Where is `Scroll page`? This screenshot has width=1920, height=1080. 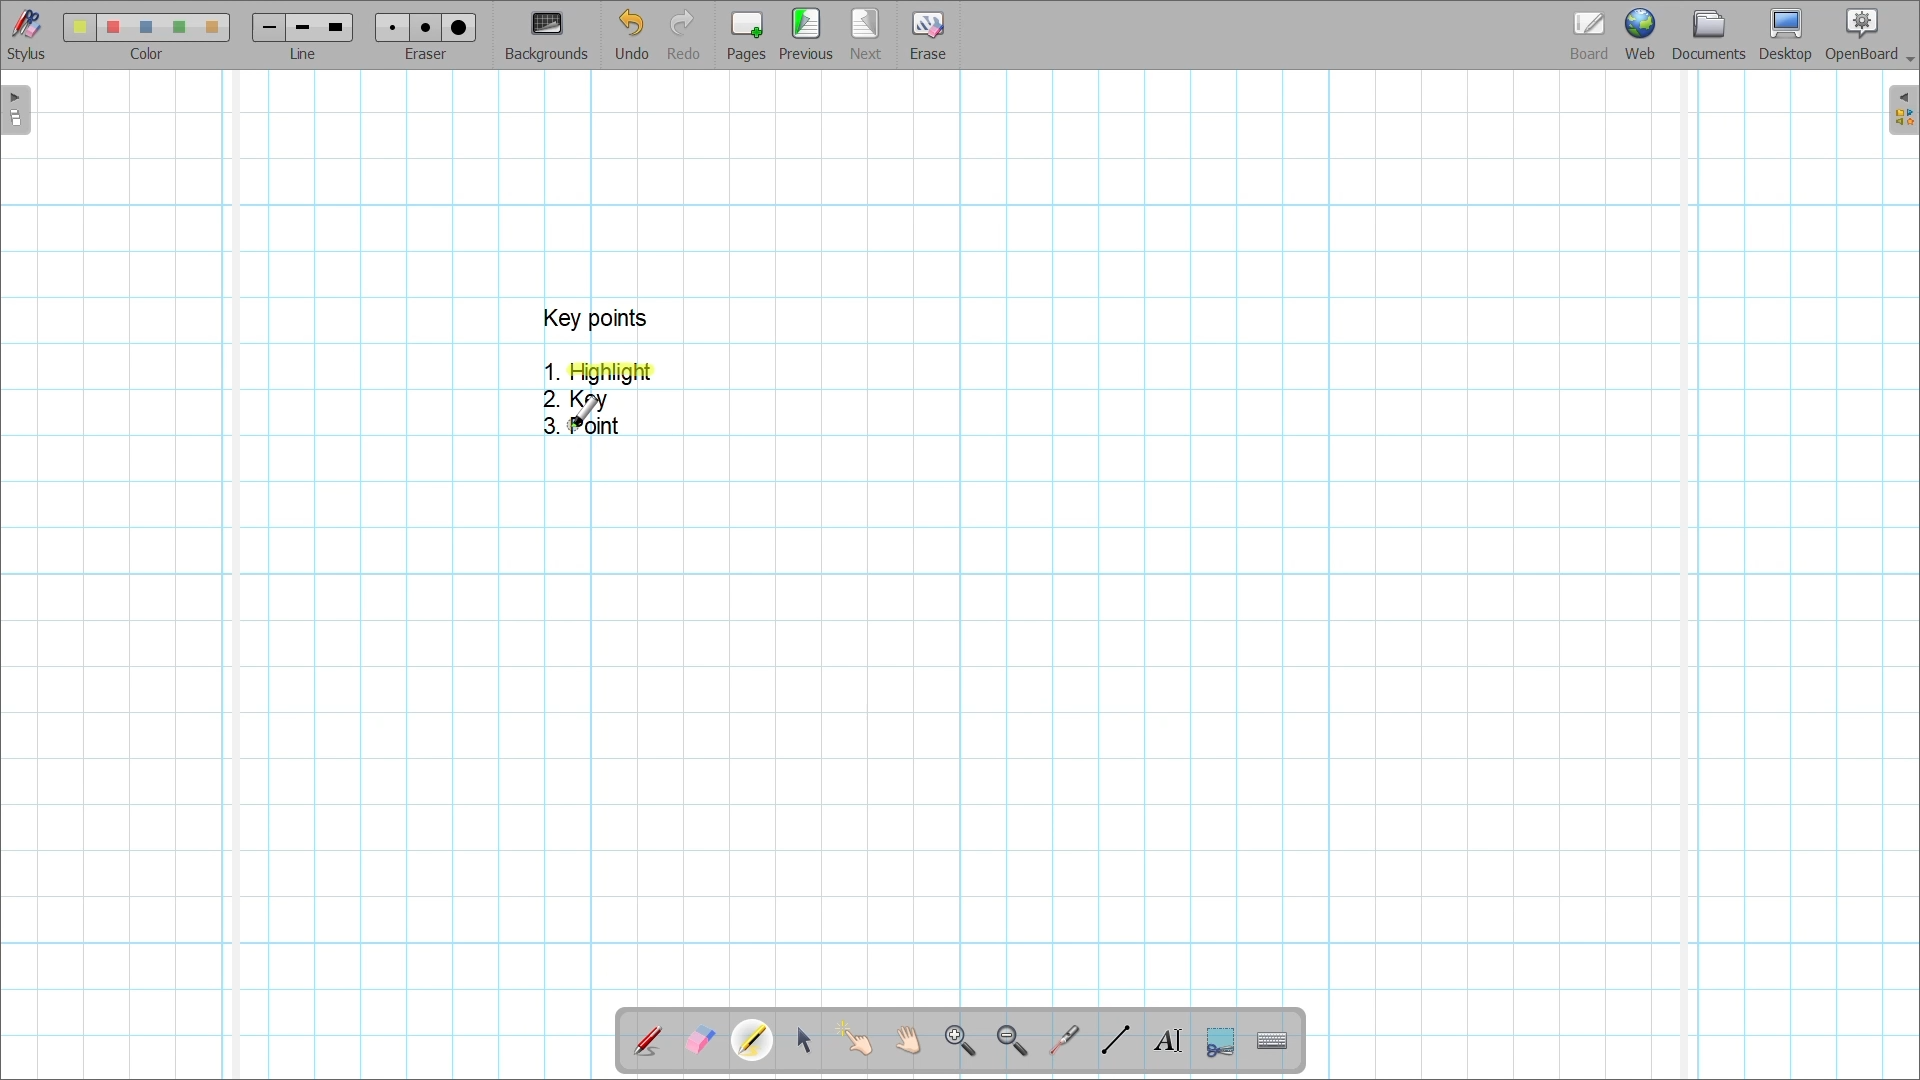
Scroll page is located at coordinates (907, 1040).